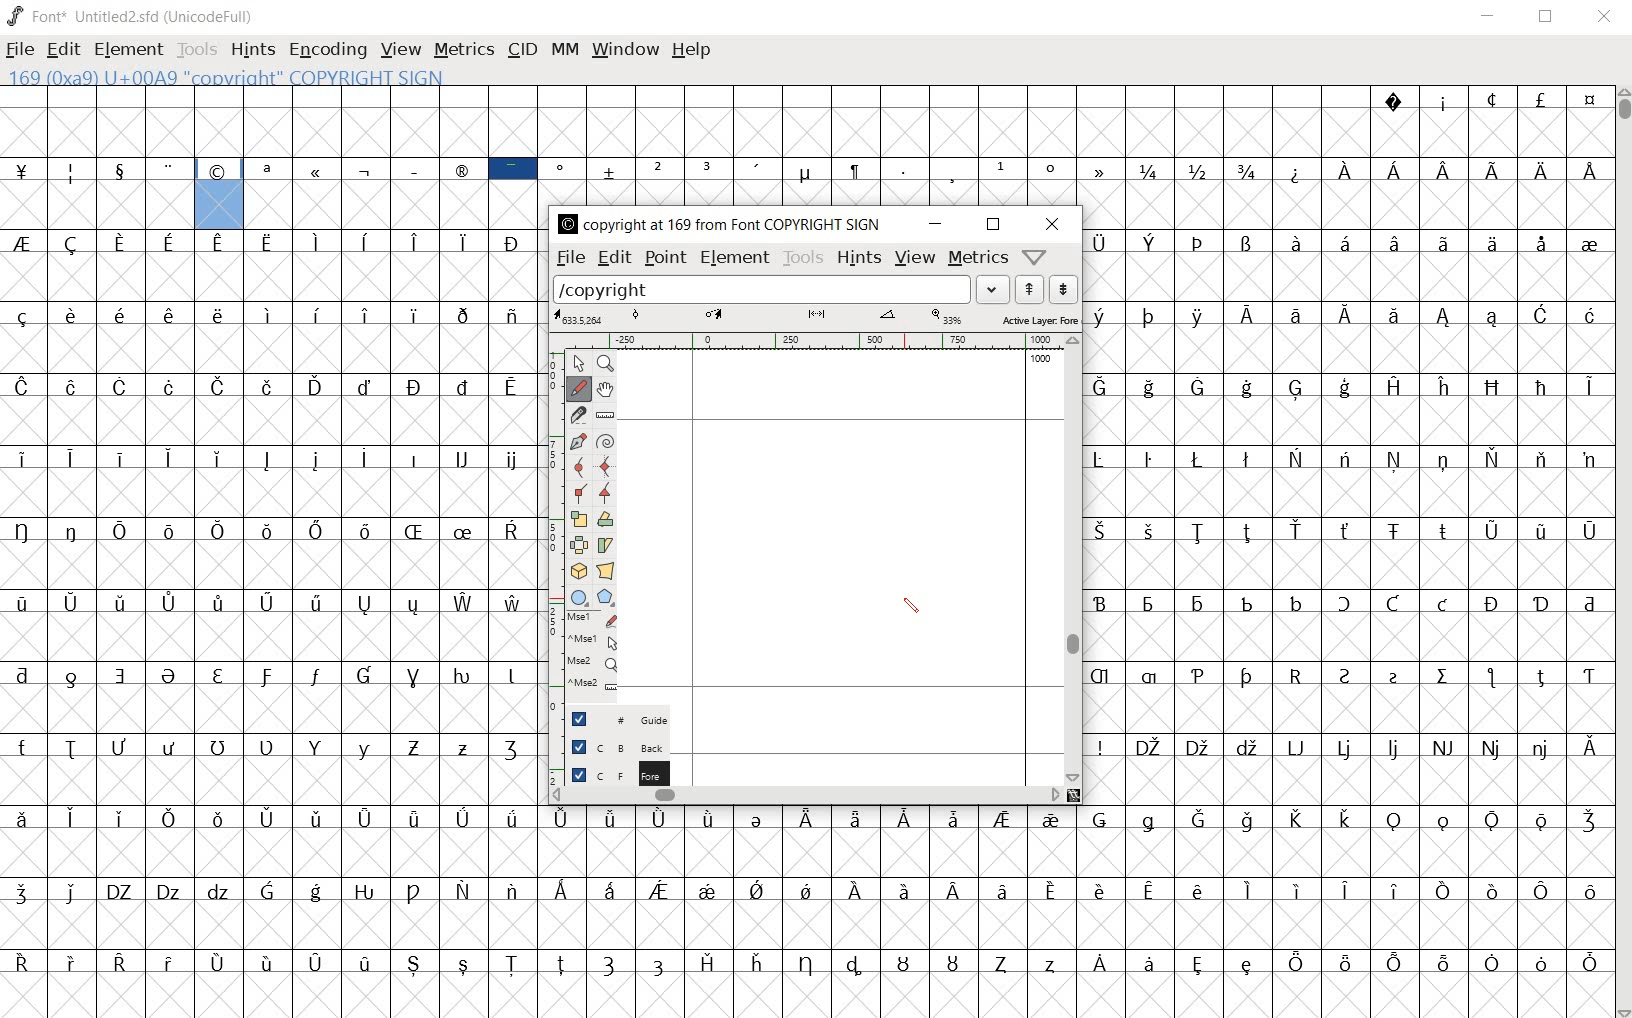  Describe the element at coordinates (605, 416) in the screenshot. I see `measure a distance, angle between points` at that location.